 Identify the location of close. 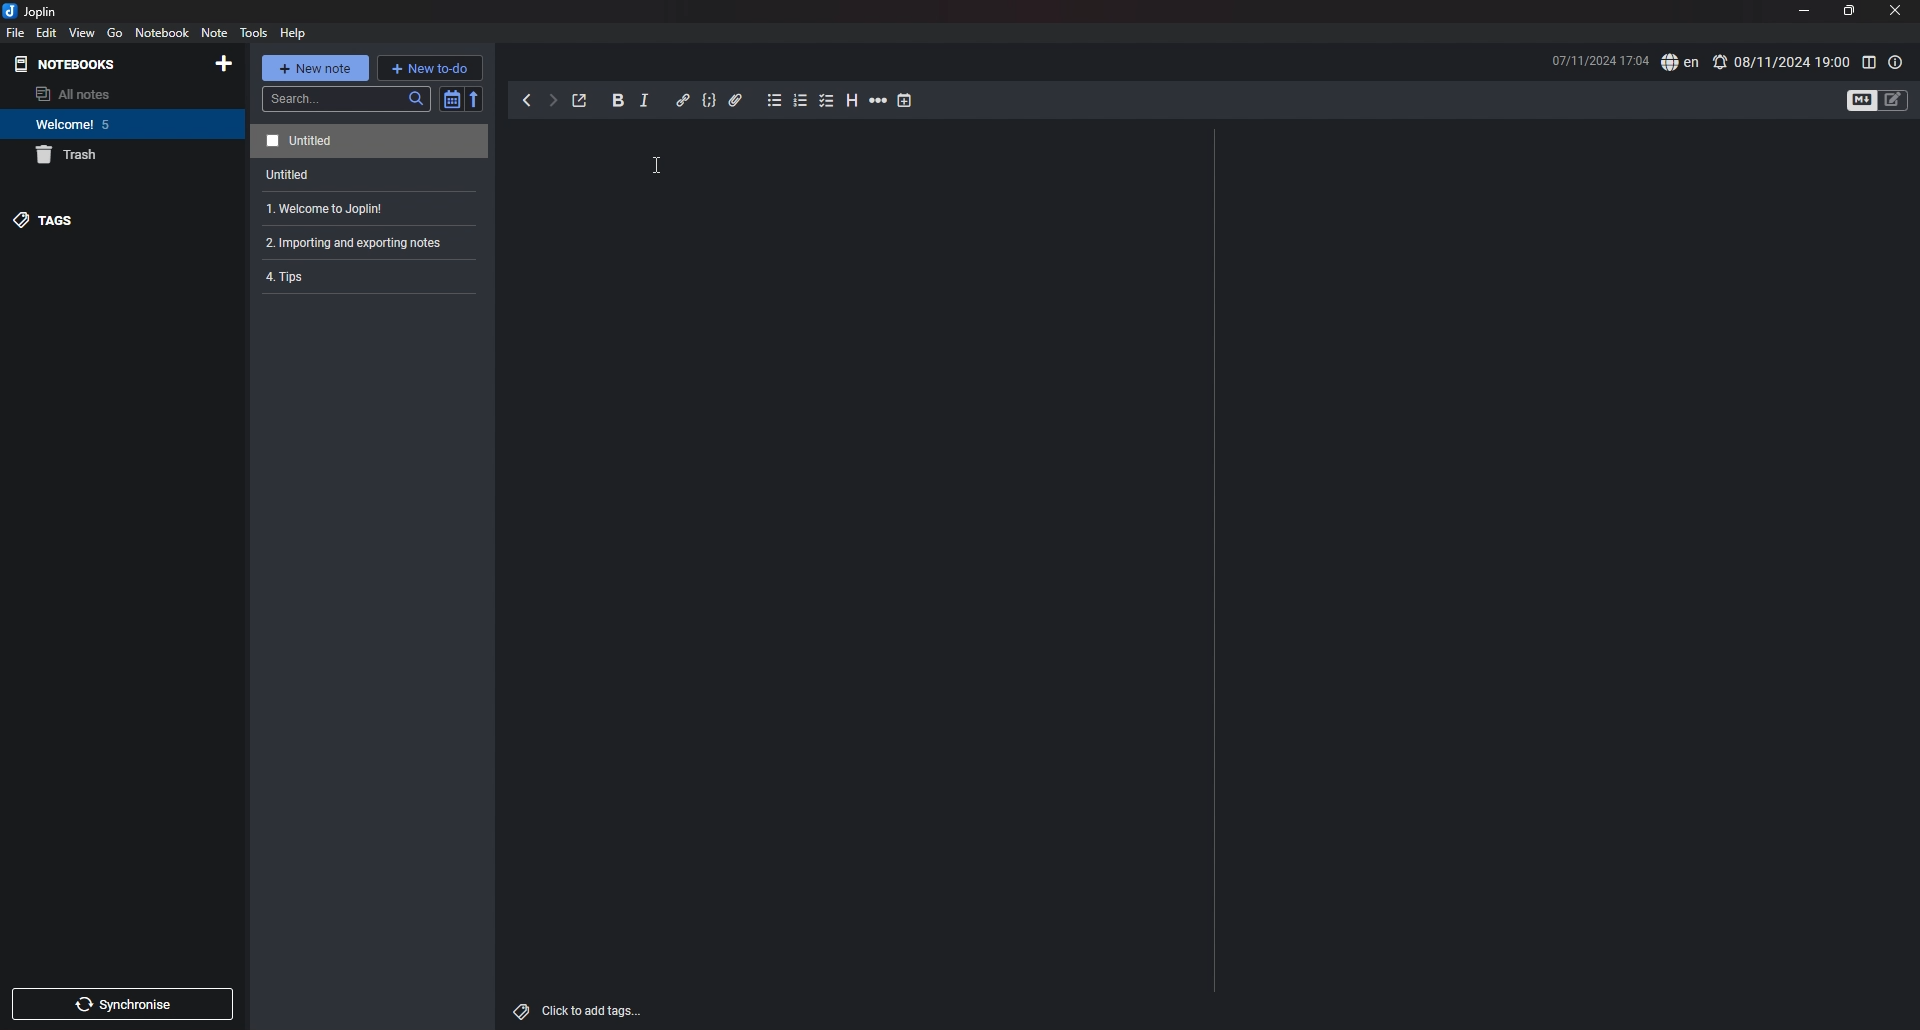
(1894, 11).